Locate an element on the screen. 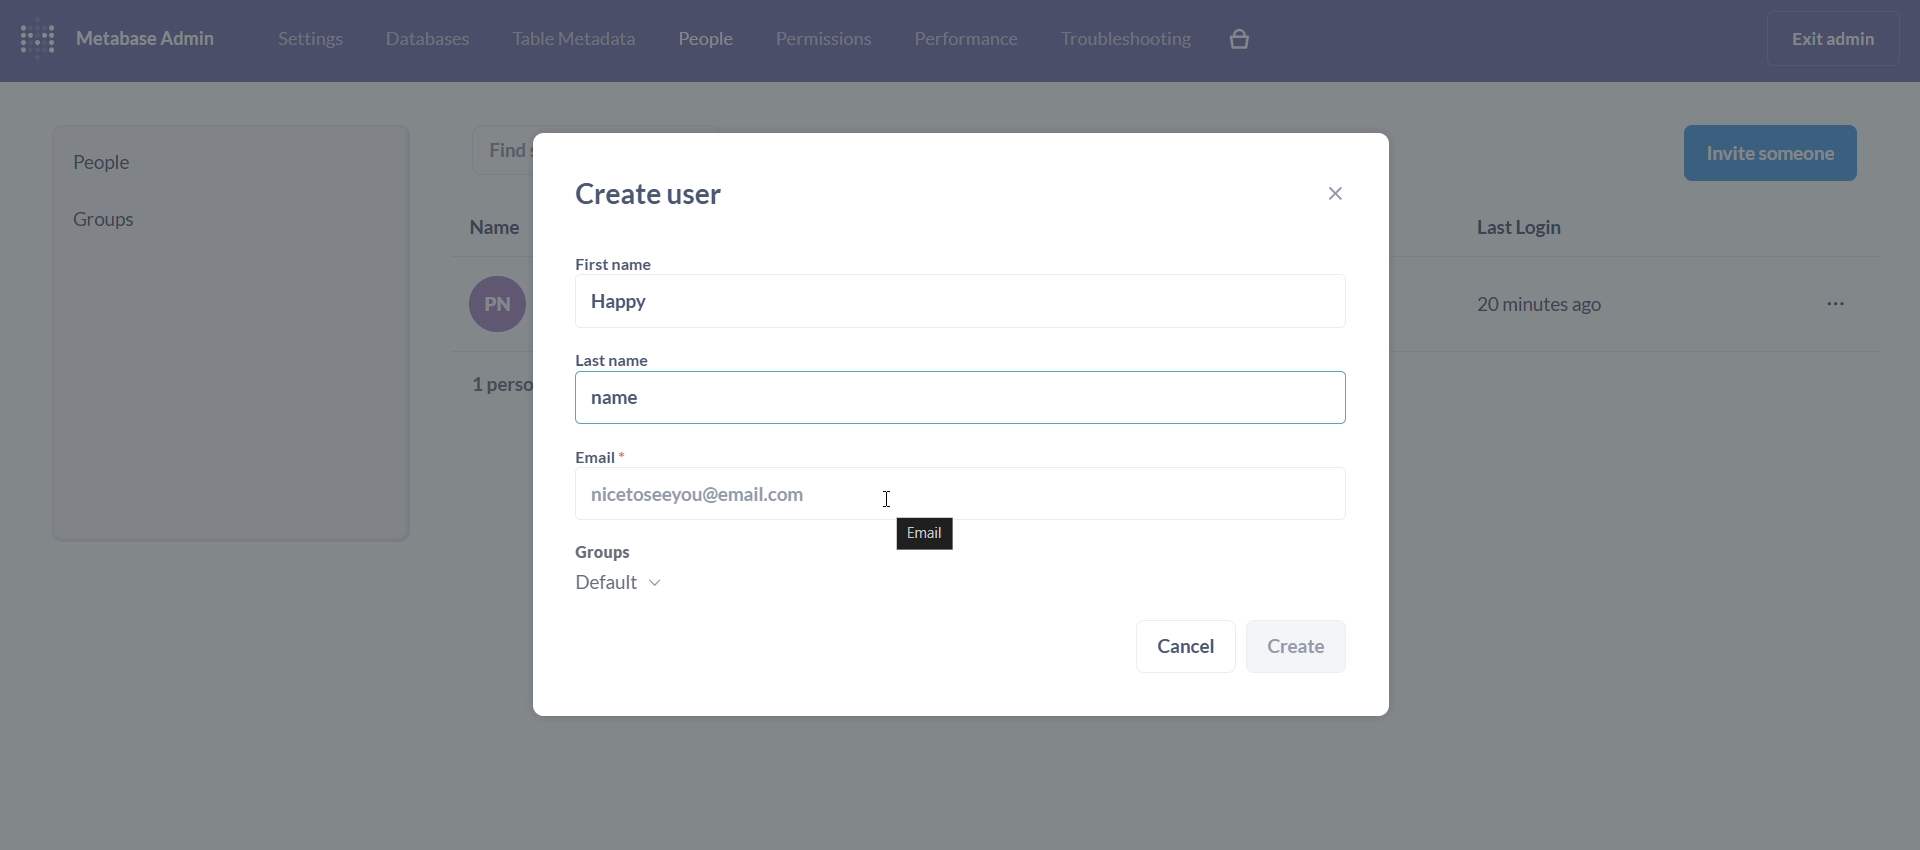 The width and height of the screenshot is (1920, 850). people is located at coordinates (703, 43).